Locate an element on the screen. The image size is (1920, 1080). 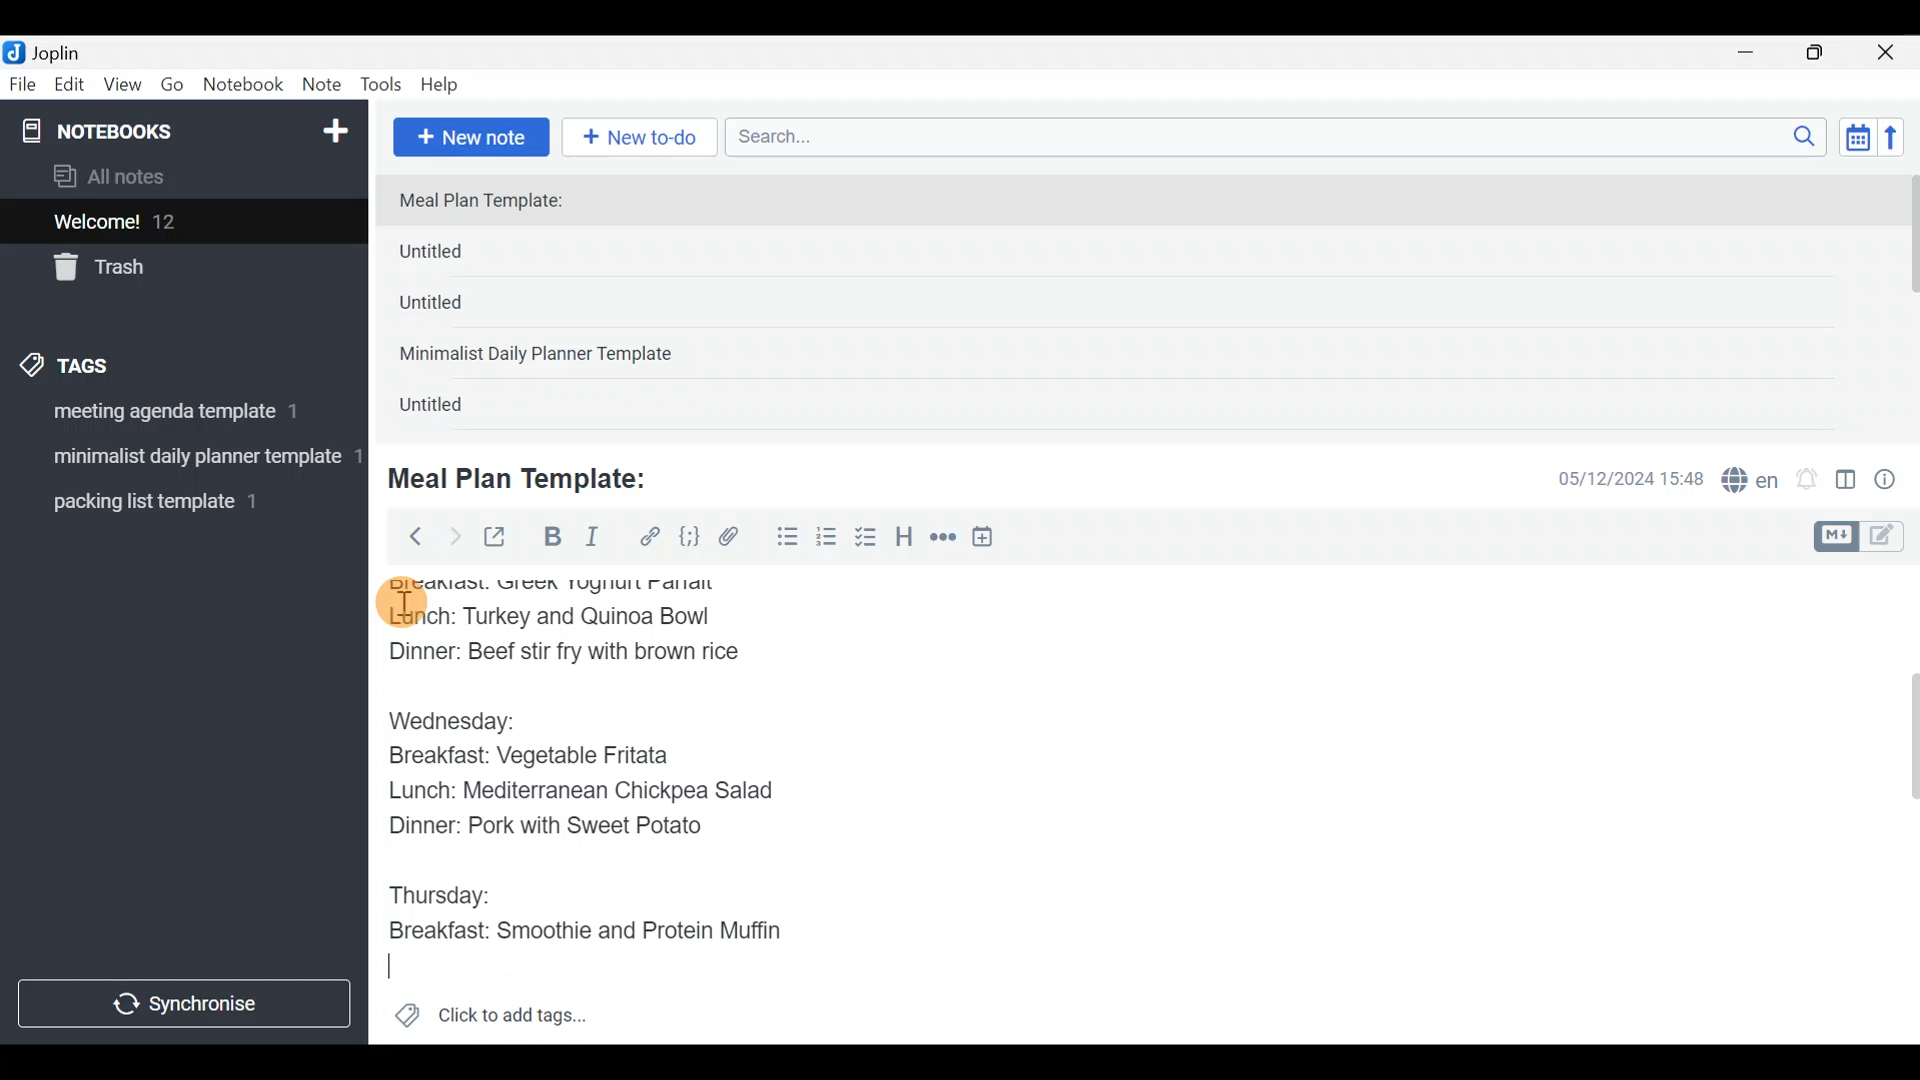
Numbered list is located at coordinates (827, 541).